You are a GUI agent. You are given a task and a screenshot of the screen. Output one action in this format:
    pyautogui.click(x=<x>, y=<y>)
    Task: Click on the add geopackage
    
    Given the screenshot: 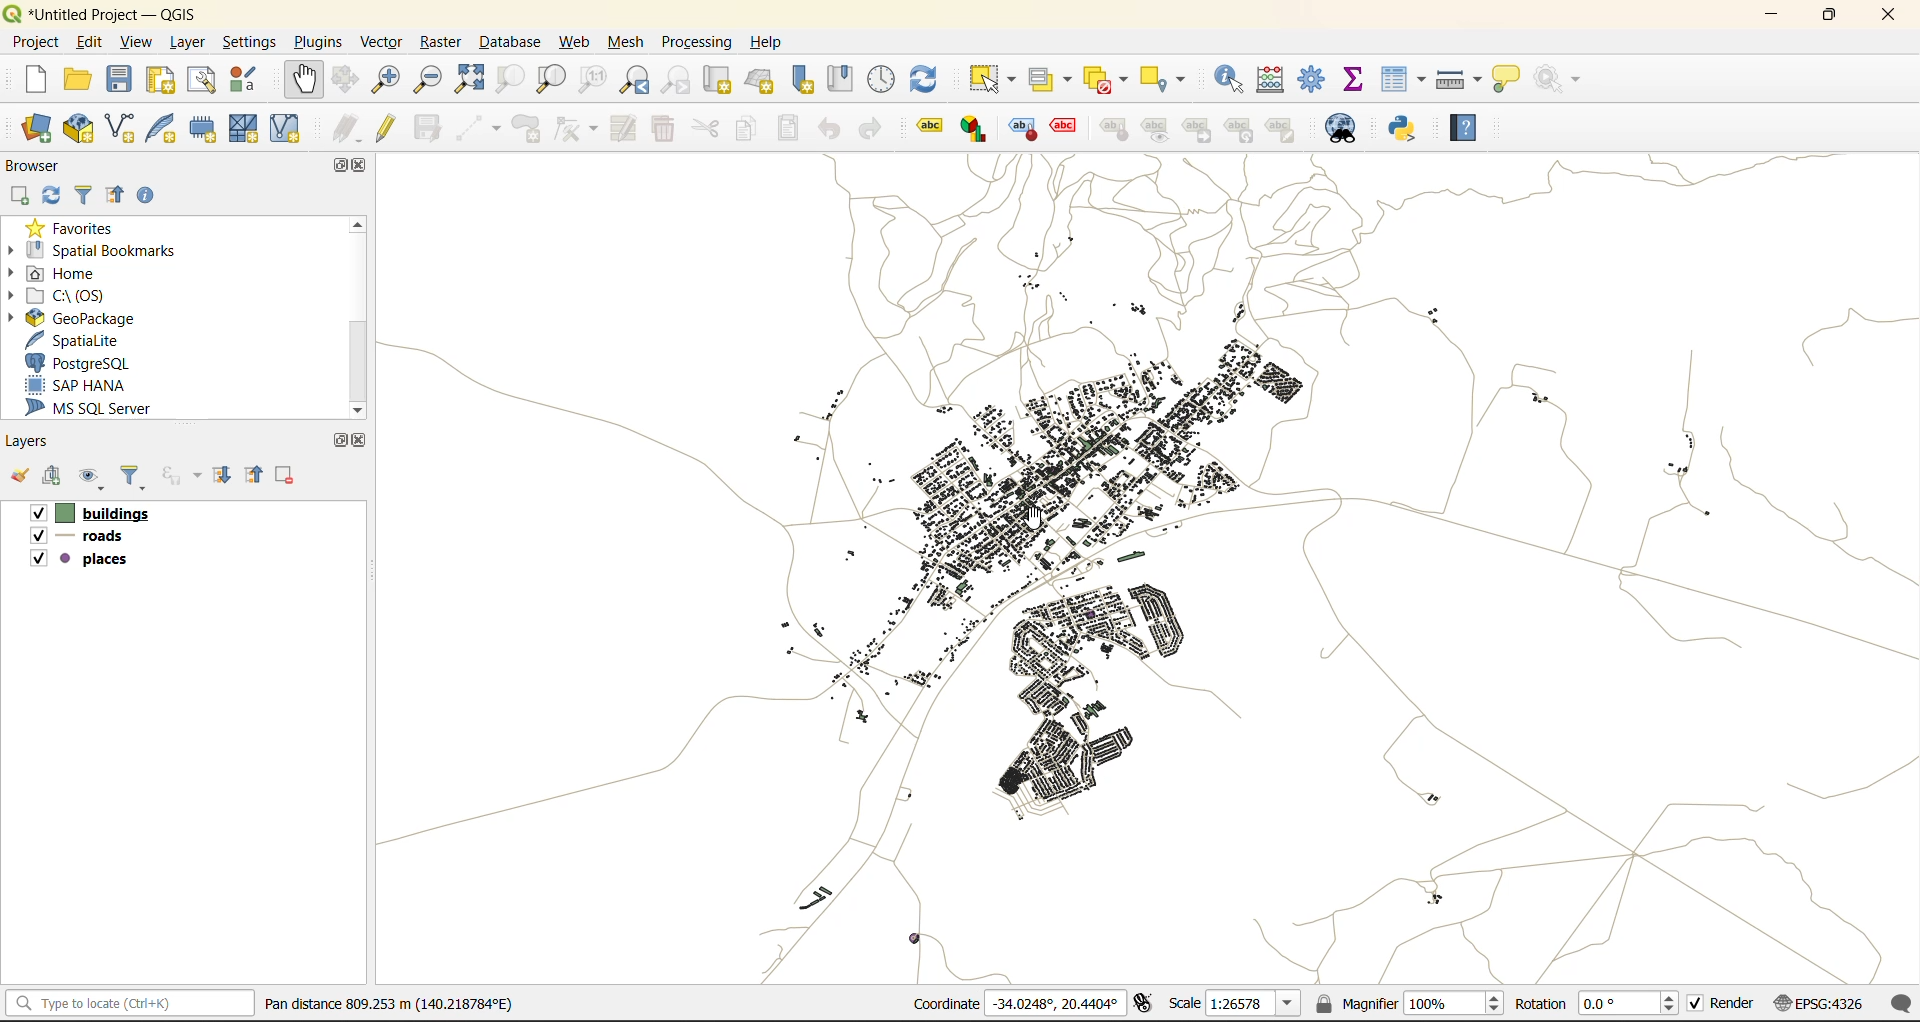 What is the action you would take?
    pyautogui.click(x=79, y=129)
    